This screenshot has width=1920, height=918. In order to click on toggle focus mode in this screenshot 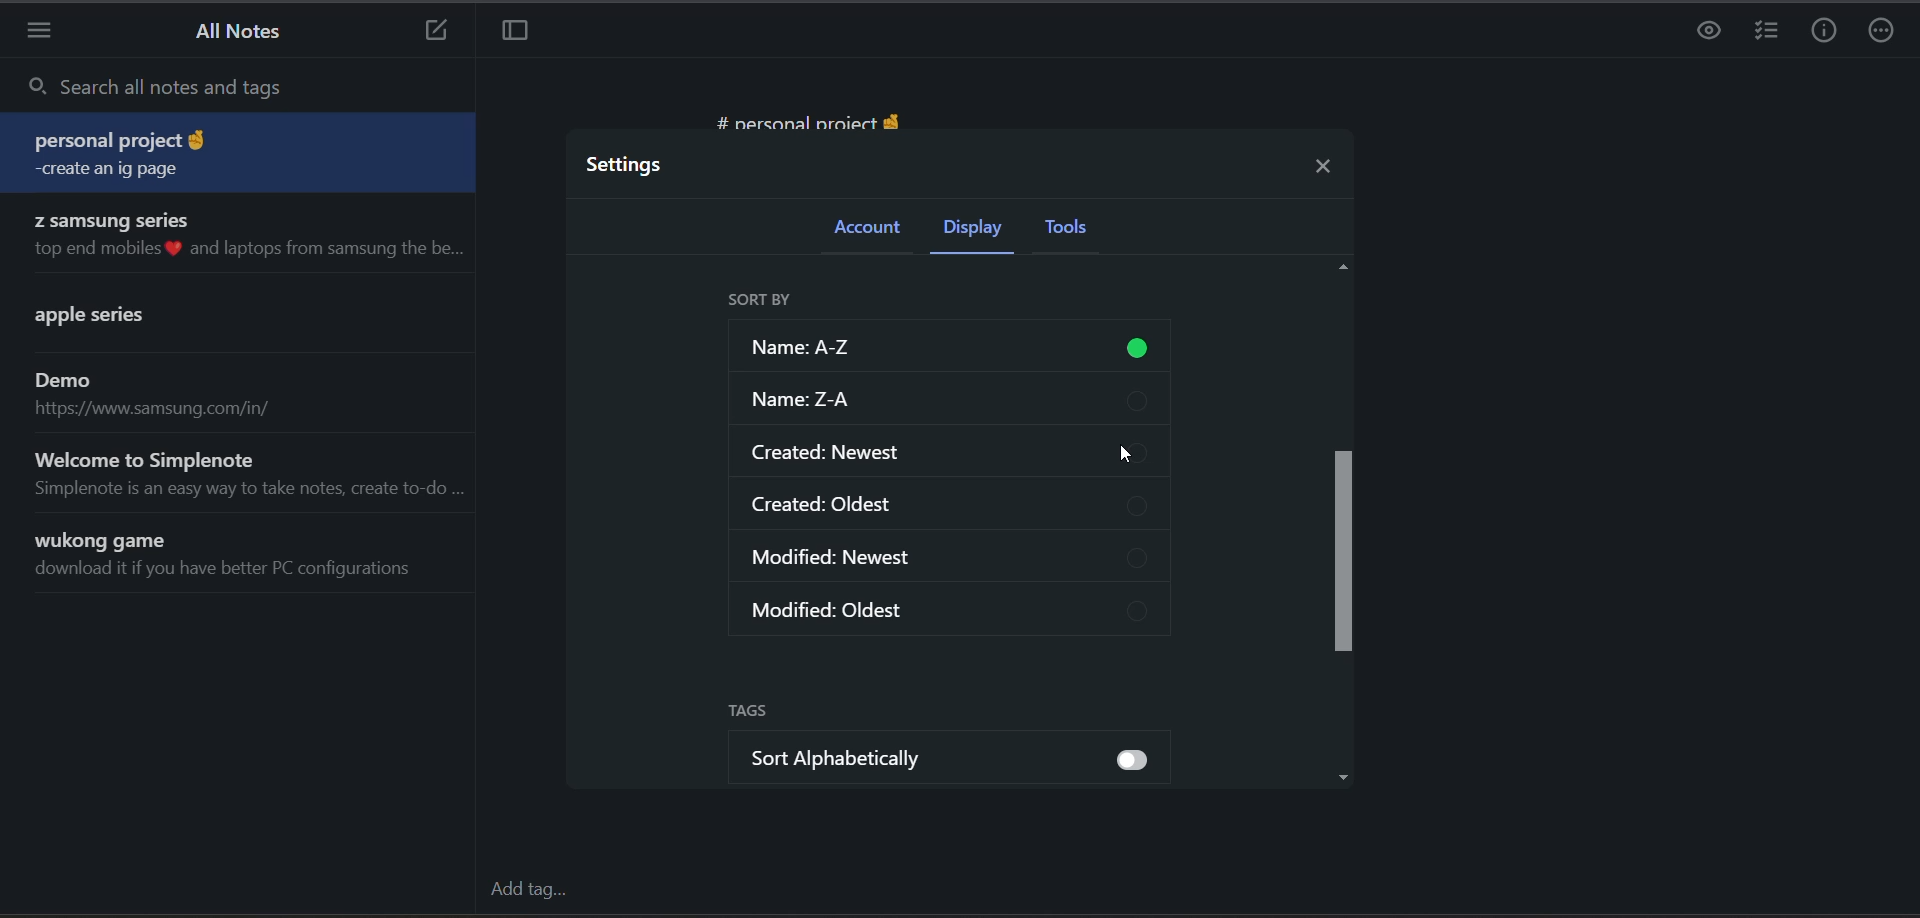, I will do `click(516, 31)`.